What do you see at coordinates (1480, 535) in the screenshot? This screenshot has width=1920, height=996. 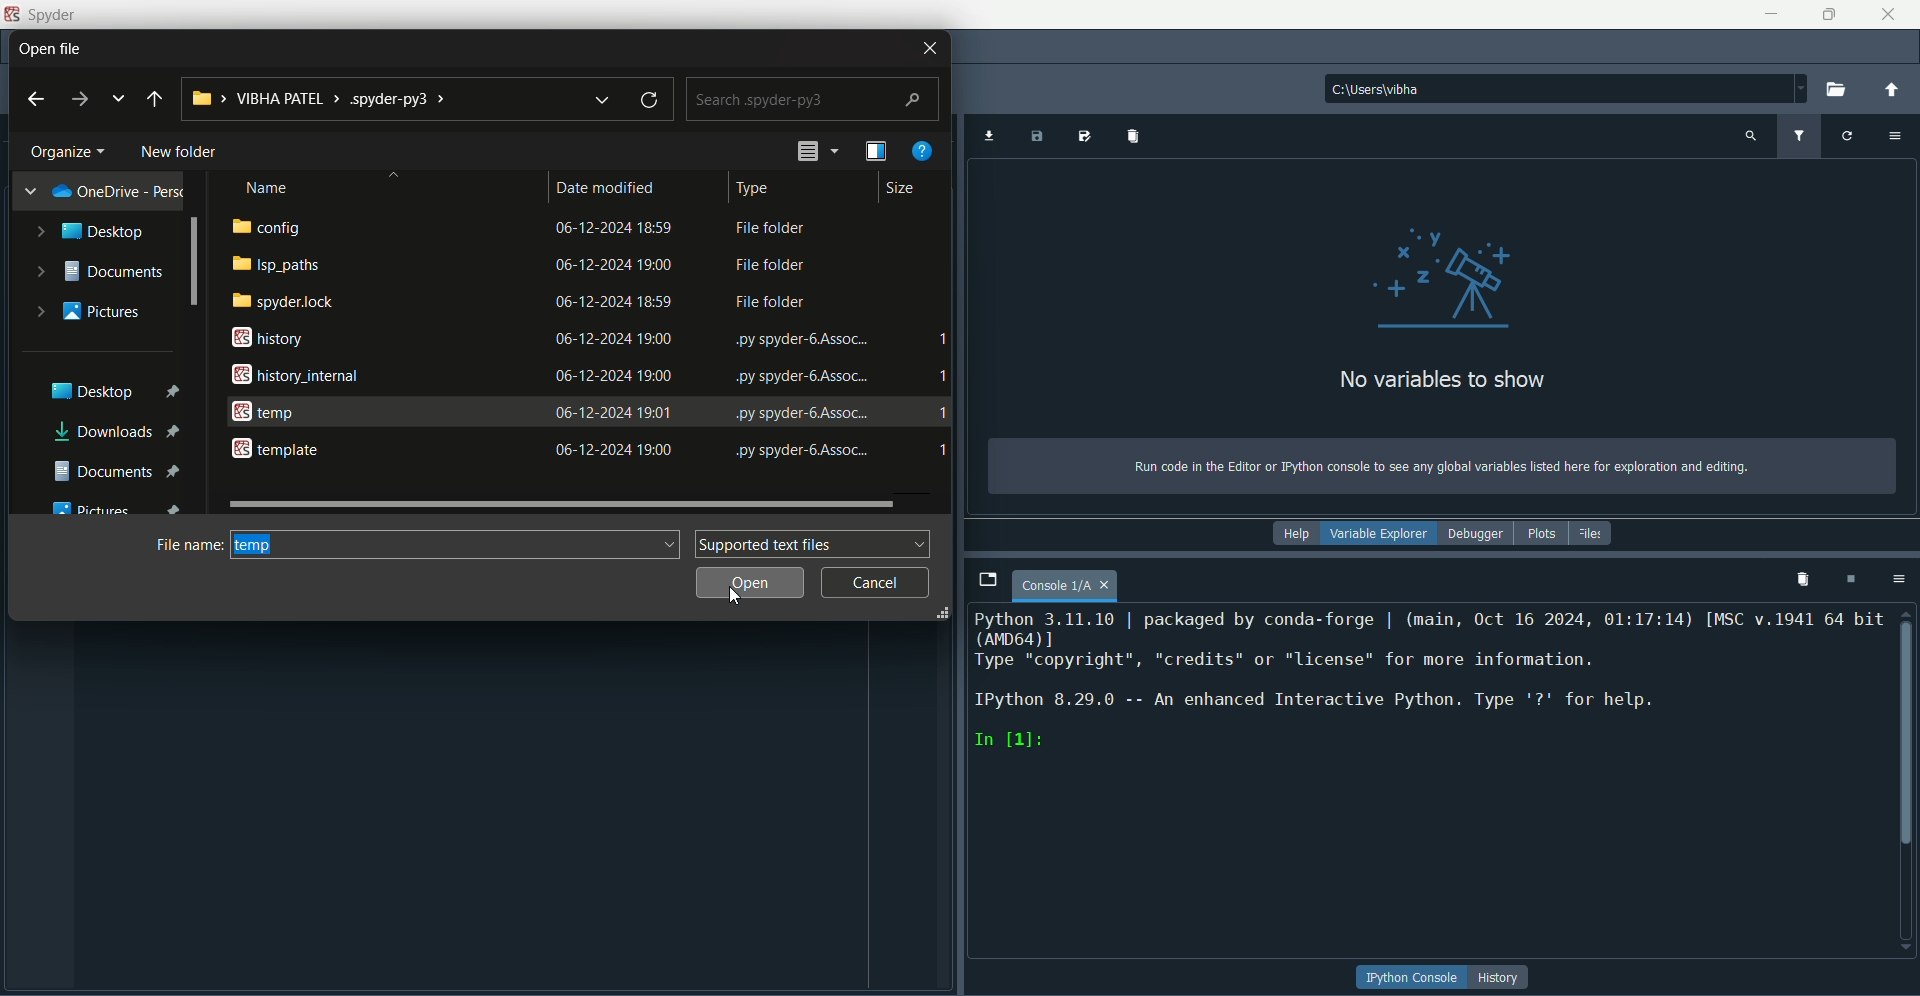 I see `debugger` at bounding box center [1480, 535].